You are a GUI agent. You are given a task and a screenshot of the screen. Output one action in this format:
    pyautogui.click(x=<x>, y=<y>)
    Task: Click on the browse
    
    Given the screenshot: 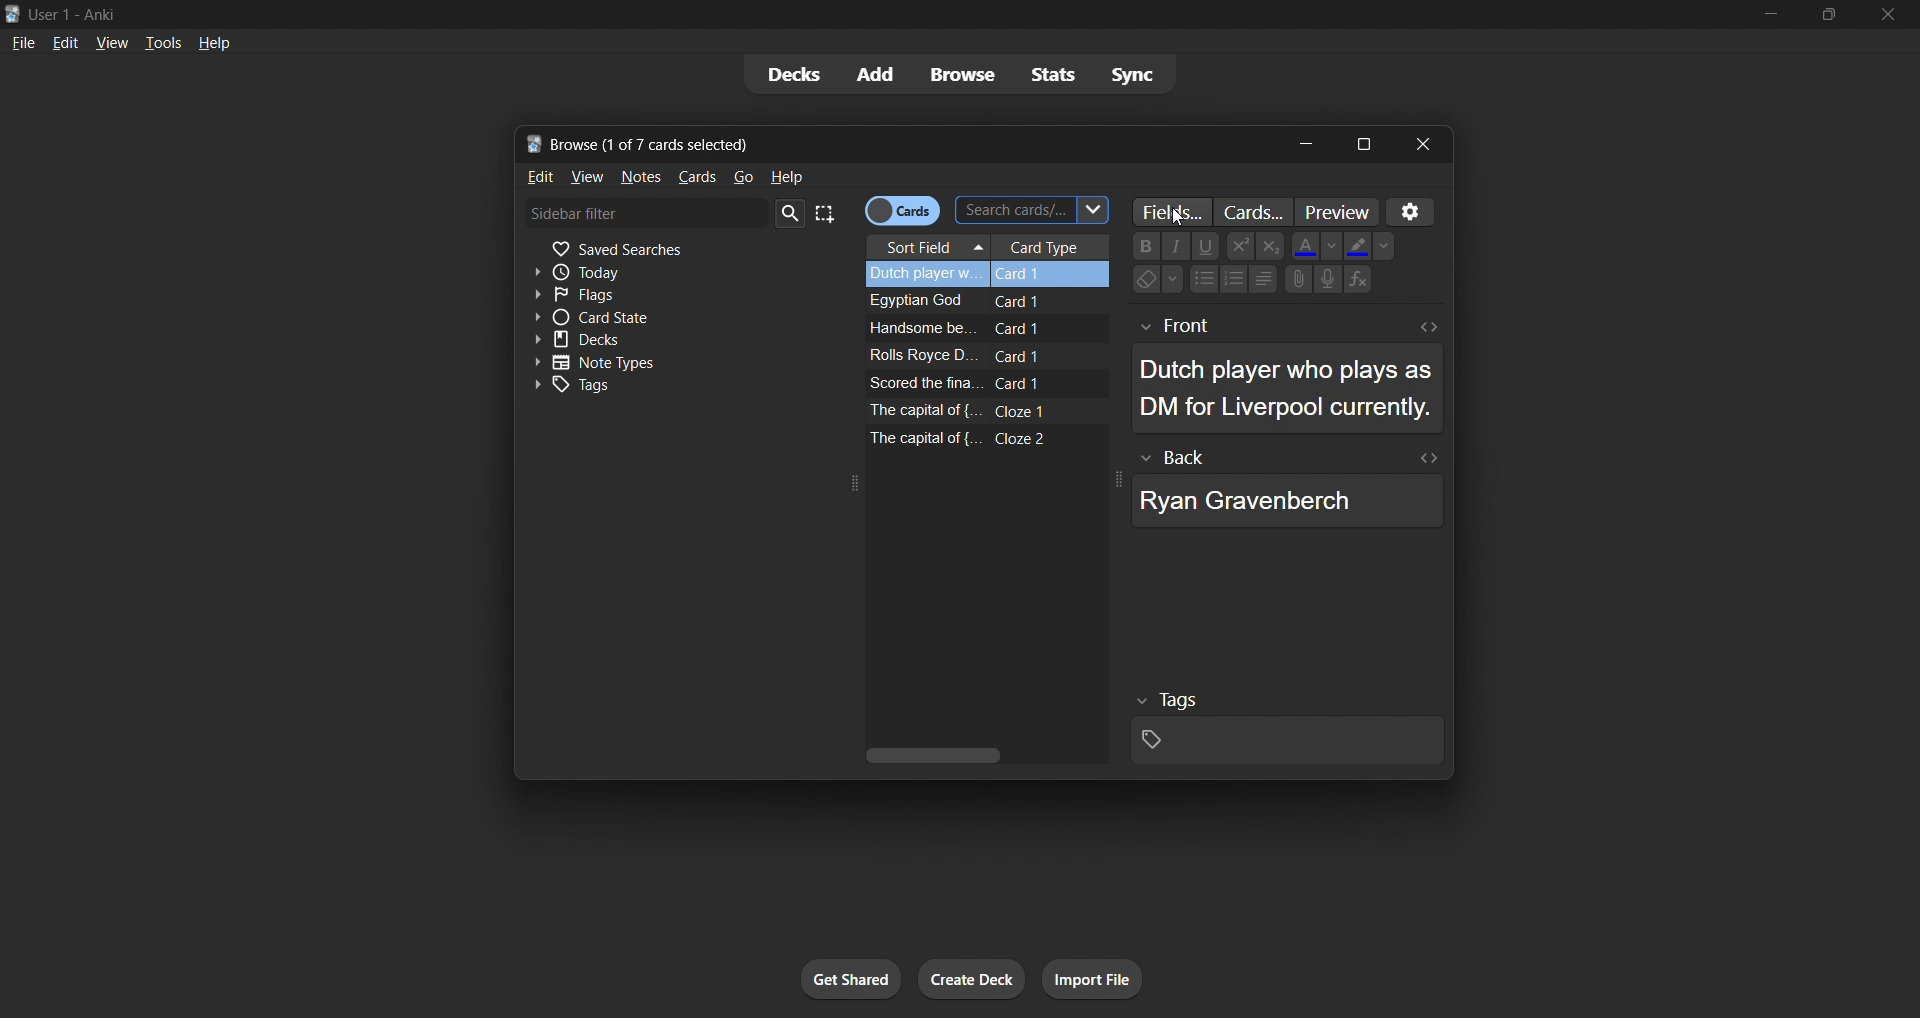 What is the action you would take?
    pyautogui.click(x=961, y=76)
    